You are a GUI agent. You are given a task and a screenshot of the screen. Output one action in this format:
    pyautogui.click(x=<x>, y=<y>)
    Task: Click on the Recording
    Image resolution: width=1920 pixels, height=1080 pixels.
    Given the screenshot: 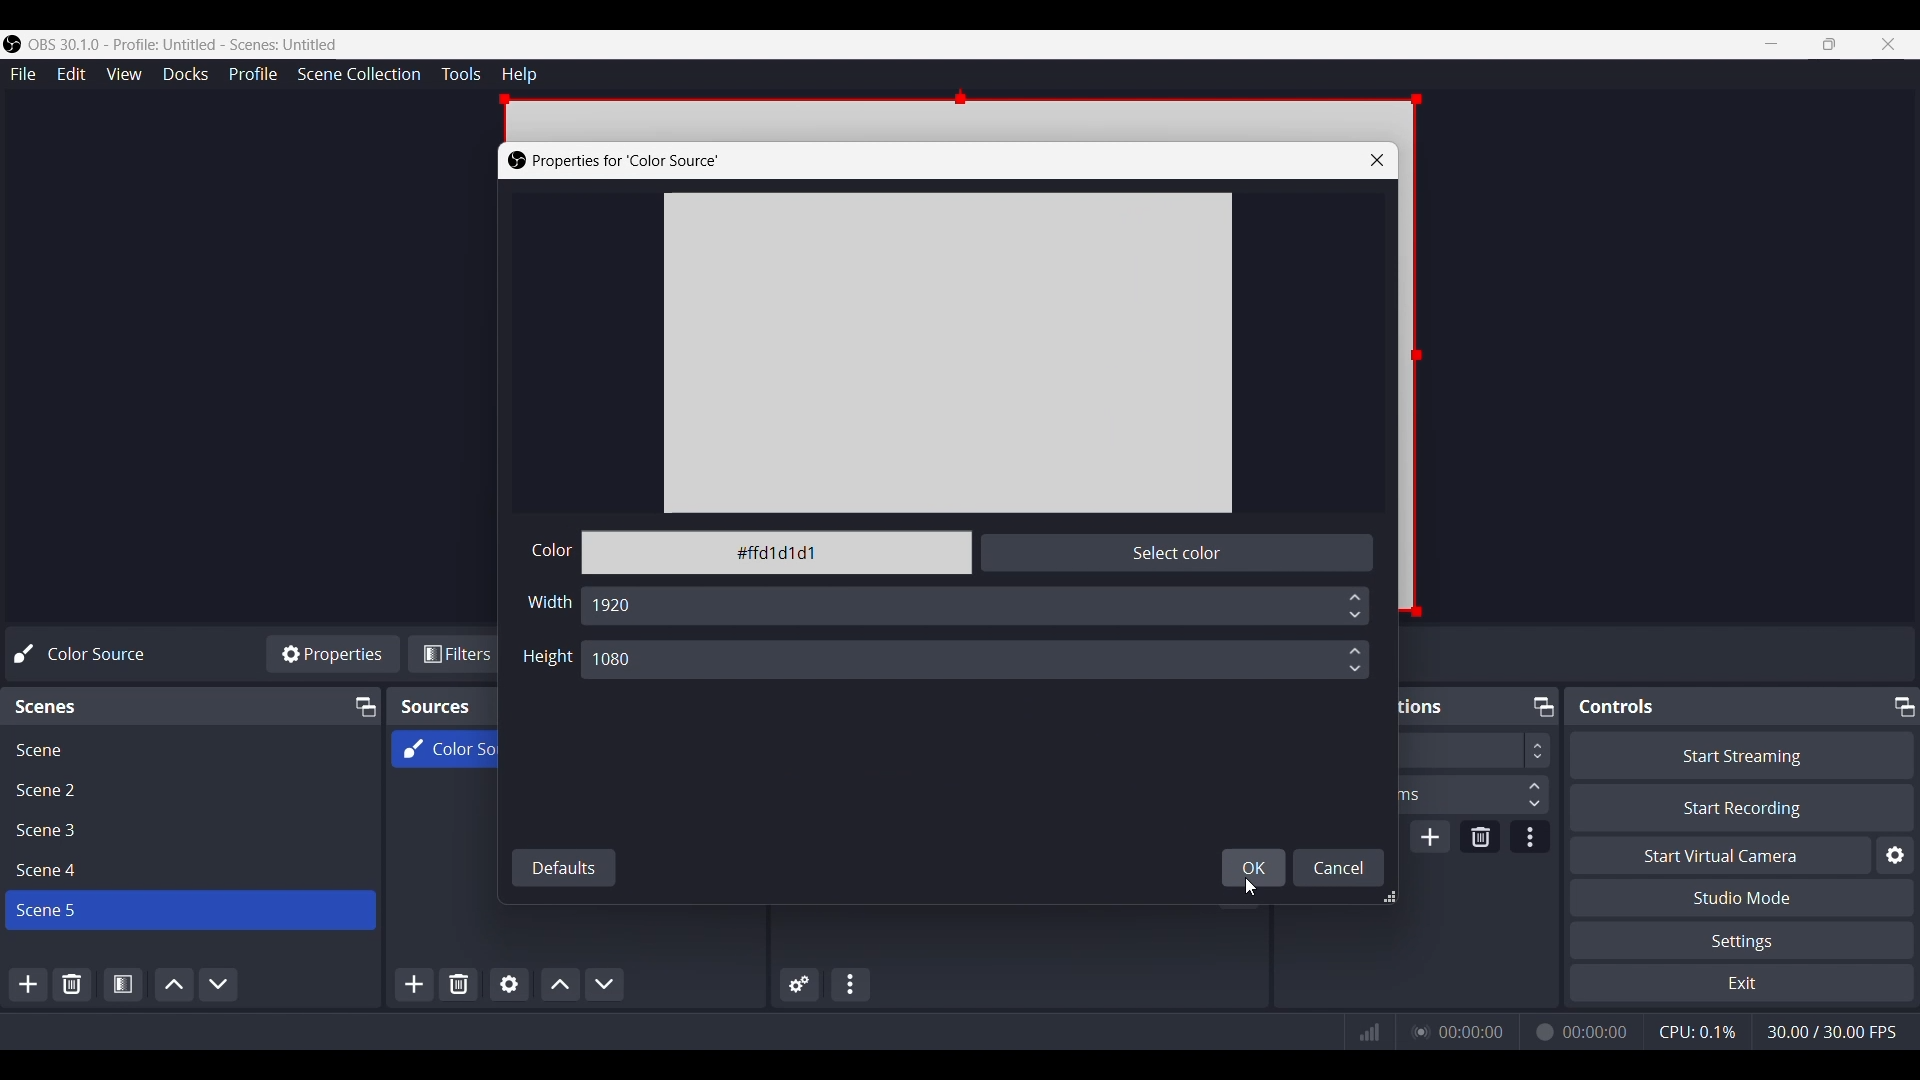 What is the action you would take?
    pyautogui.click(x=1542, y=1031)
    